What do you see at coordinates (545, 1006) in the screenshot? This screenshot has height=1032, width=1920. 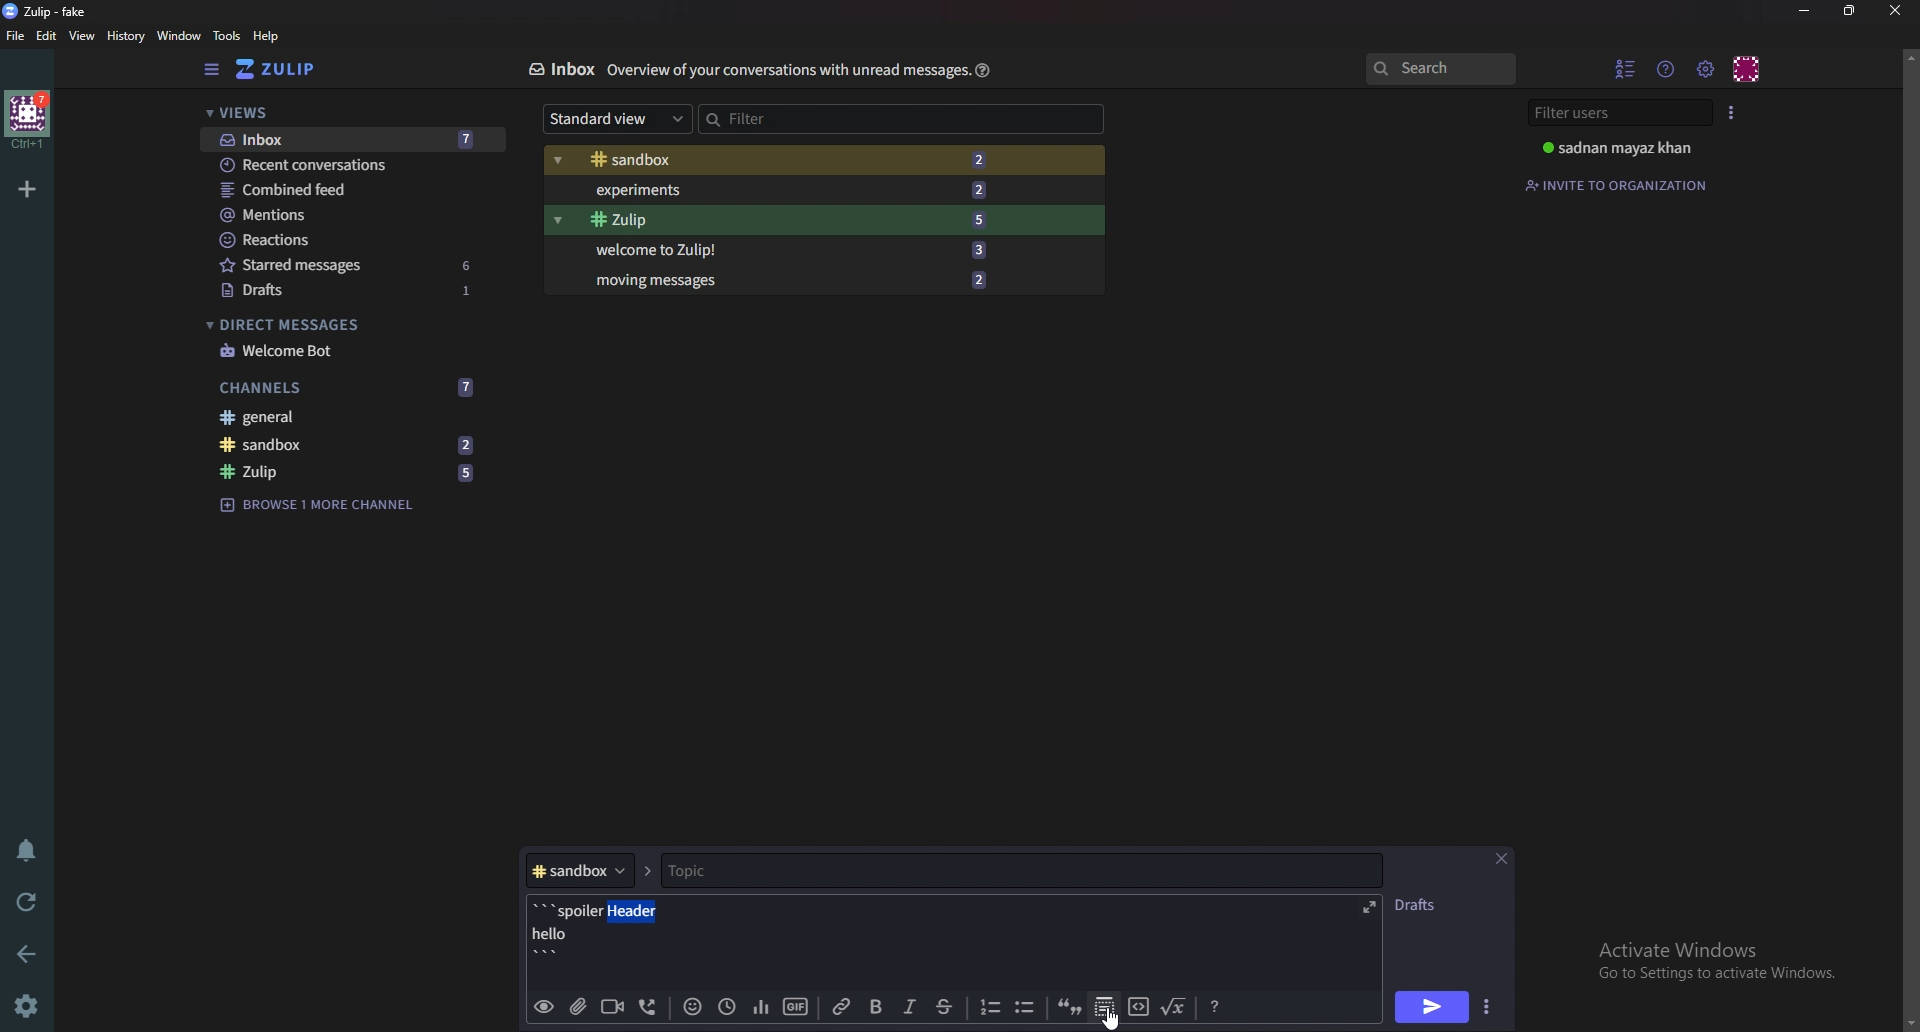 I see `Preview` at bounding box center [545, 1006].